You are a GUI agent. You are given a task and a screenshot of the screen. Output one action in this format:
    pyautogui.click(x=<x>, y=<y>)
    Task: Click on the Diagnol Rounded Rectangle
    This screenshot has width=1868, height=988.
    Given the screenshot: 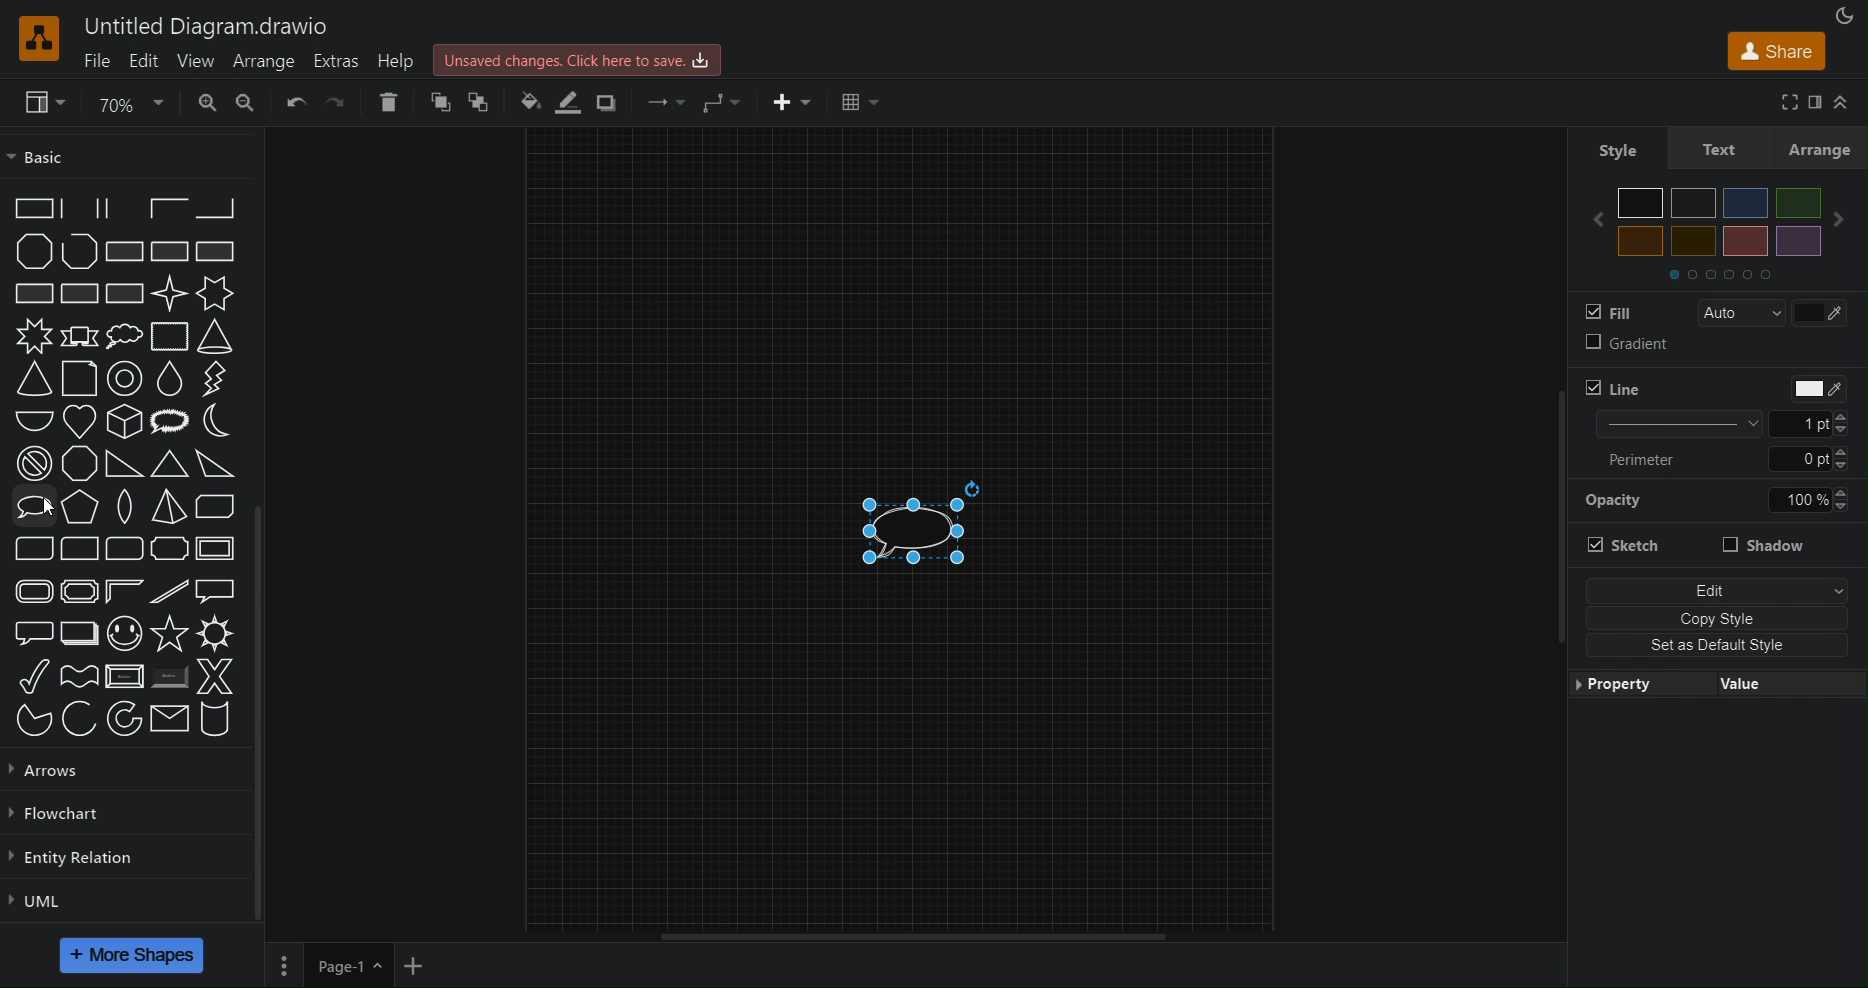 What is the action you would take?
    pyautogui.click(x=34, y=549)
    